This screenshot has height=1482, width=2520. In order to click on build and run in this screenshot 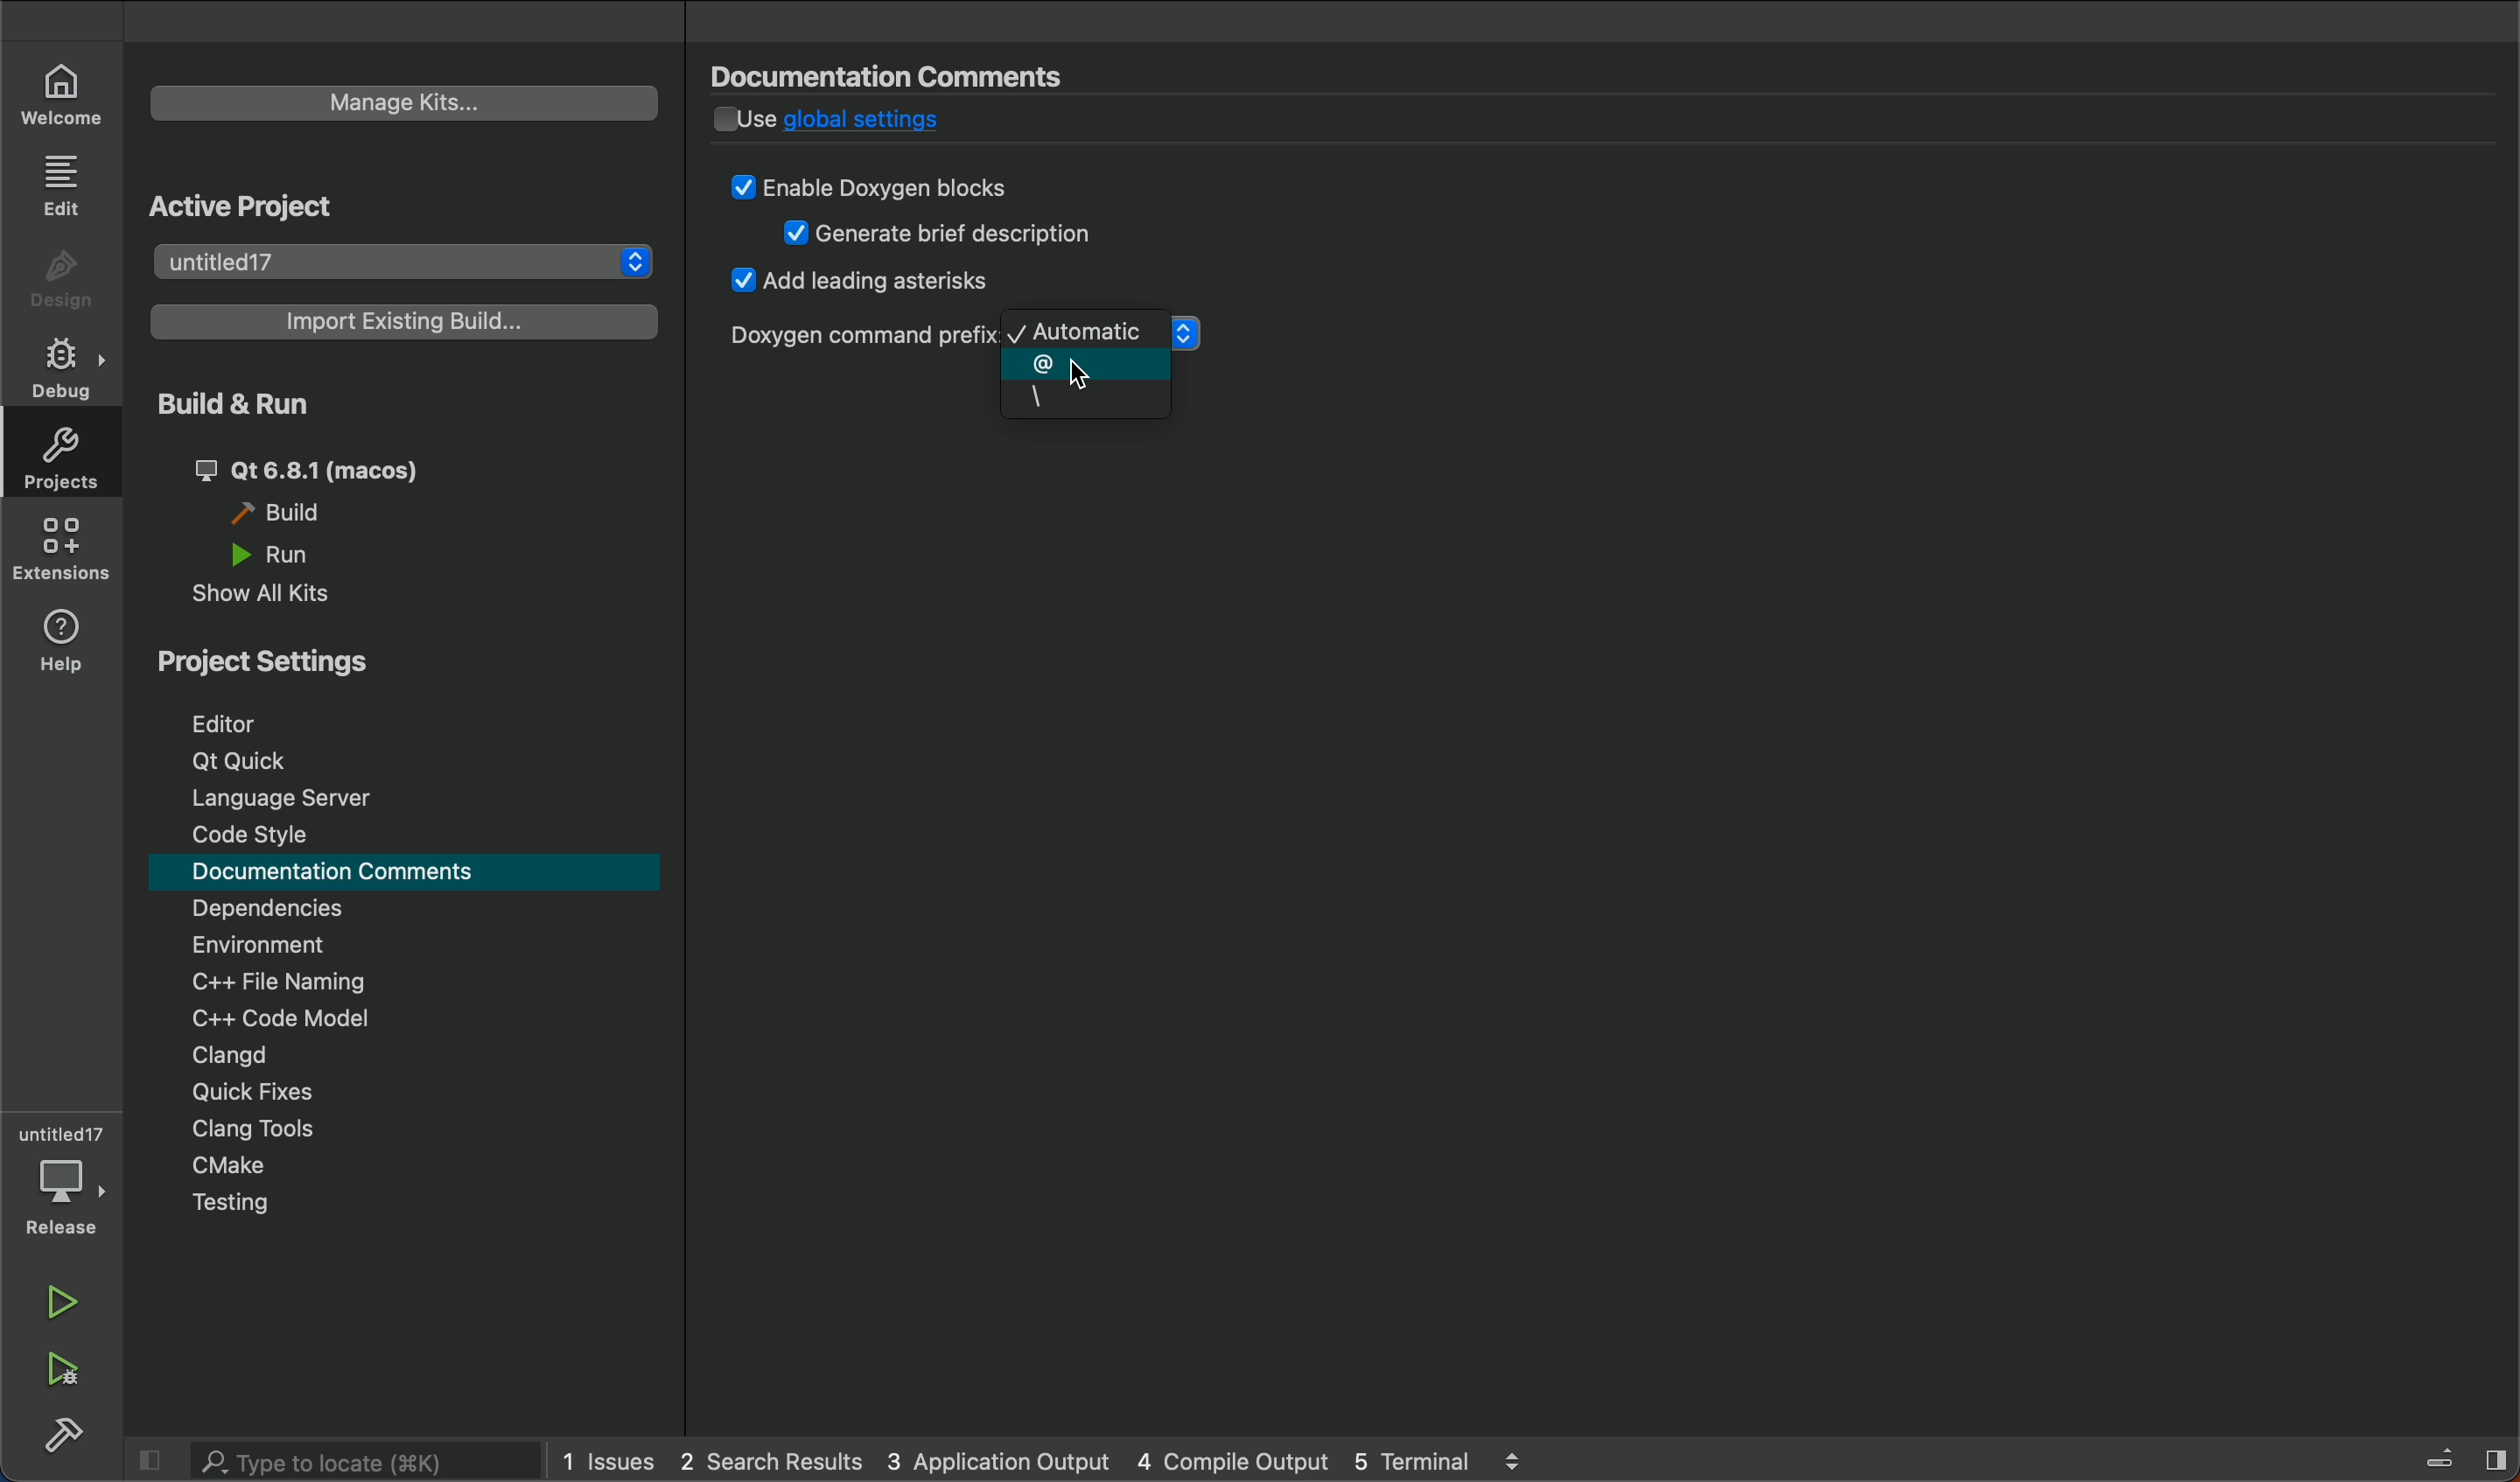, I will do `click(407, 407)`.